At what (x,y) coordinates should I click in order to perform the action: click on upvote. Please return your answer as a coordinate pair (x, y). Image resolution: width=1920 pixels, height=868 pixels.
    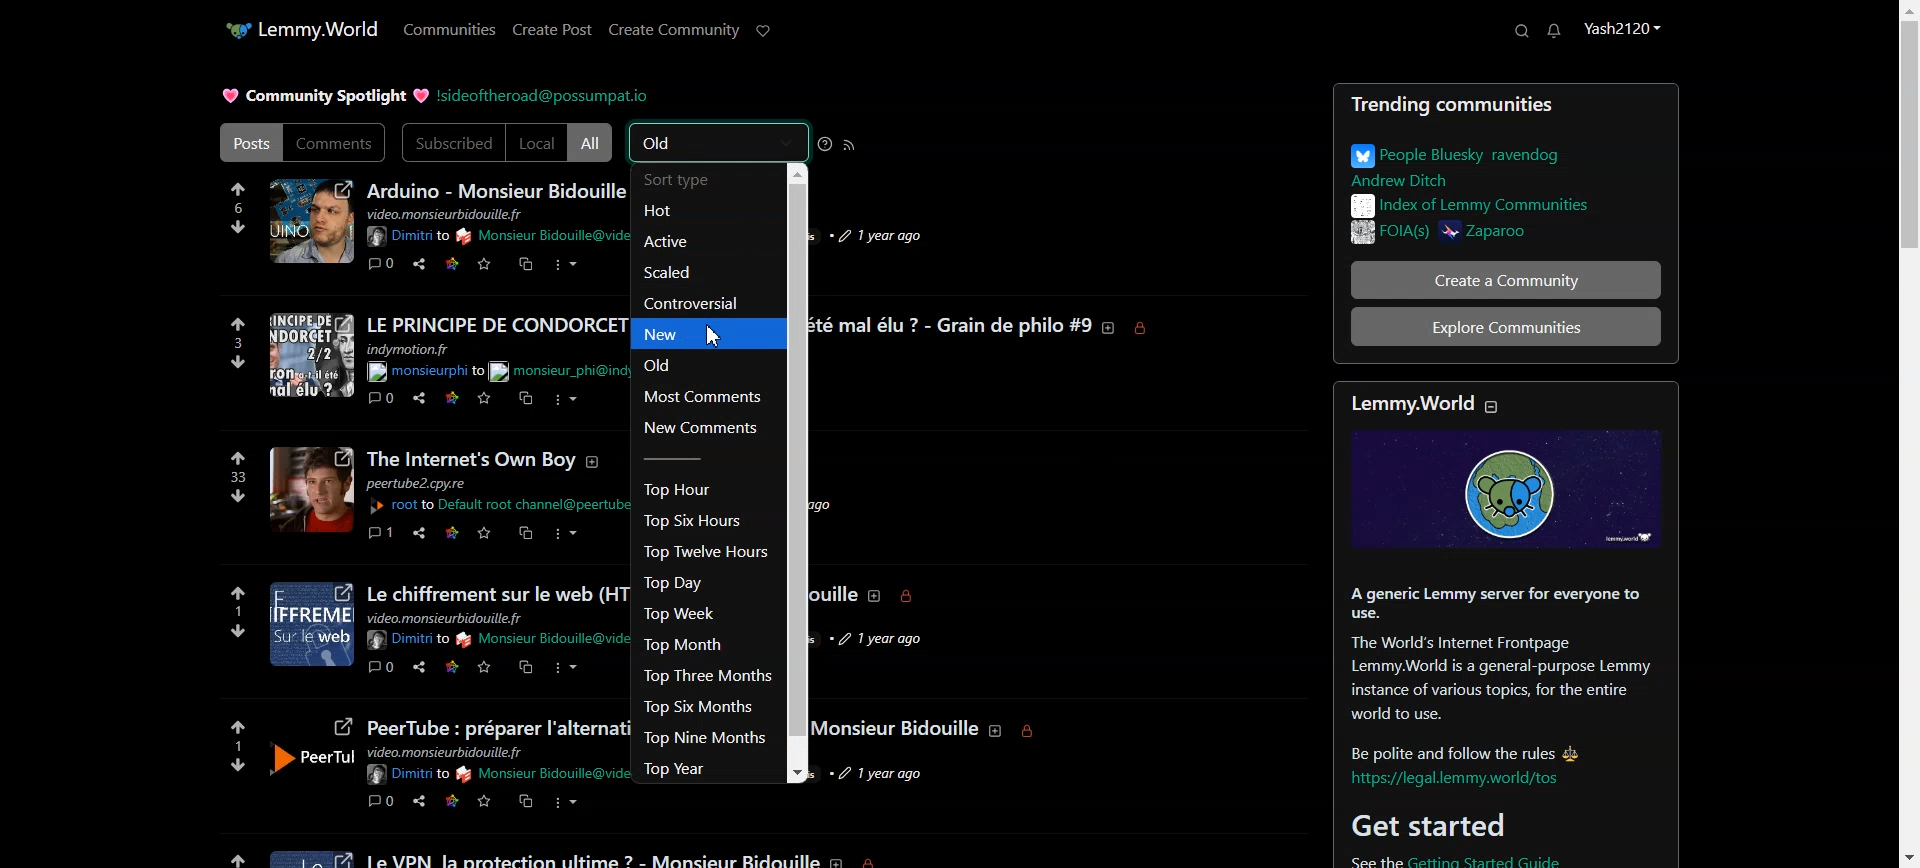
    Looking at the image, I should click on (235, 319).